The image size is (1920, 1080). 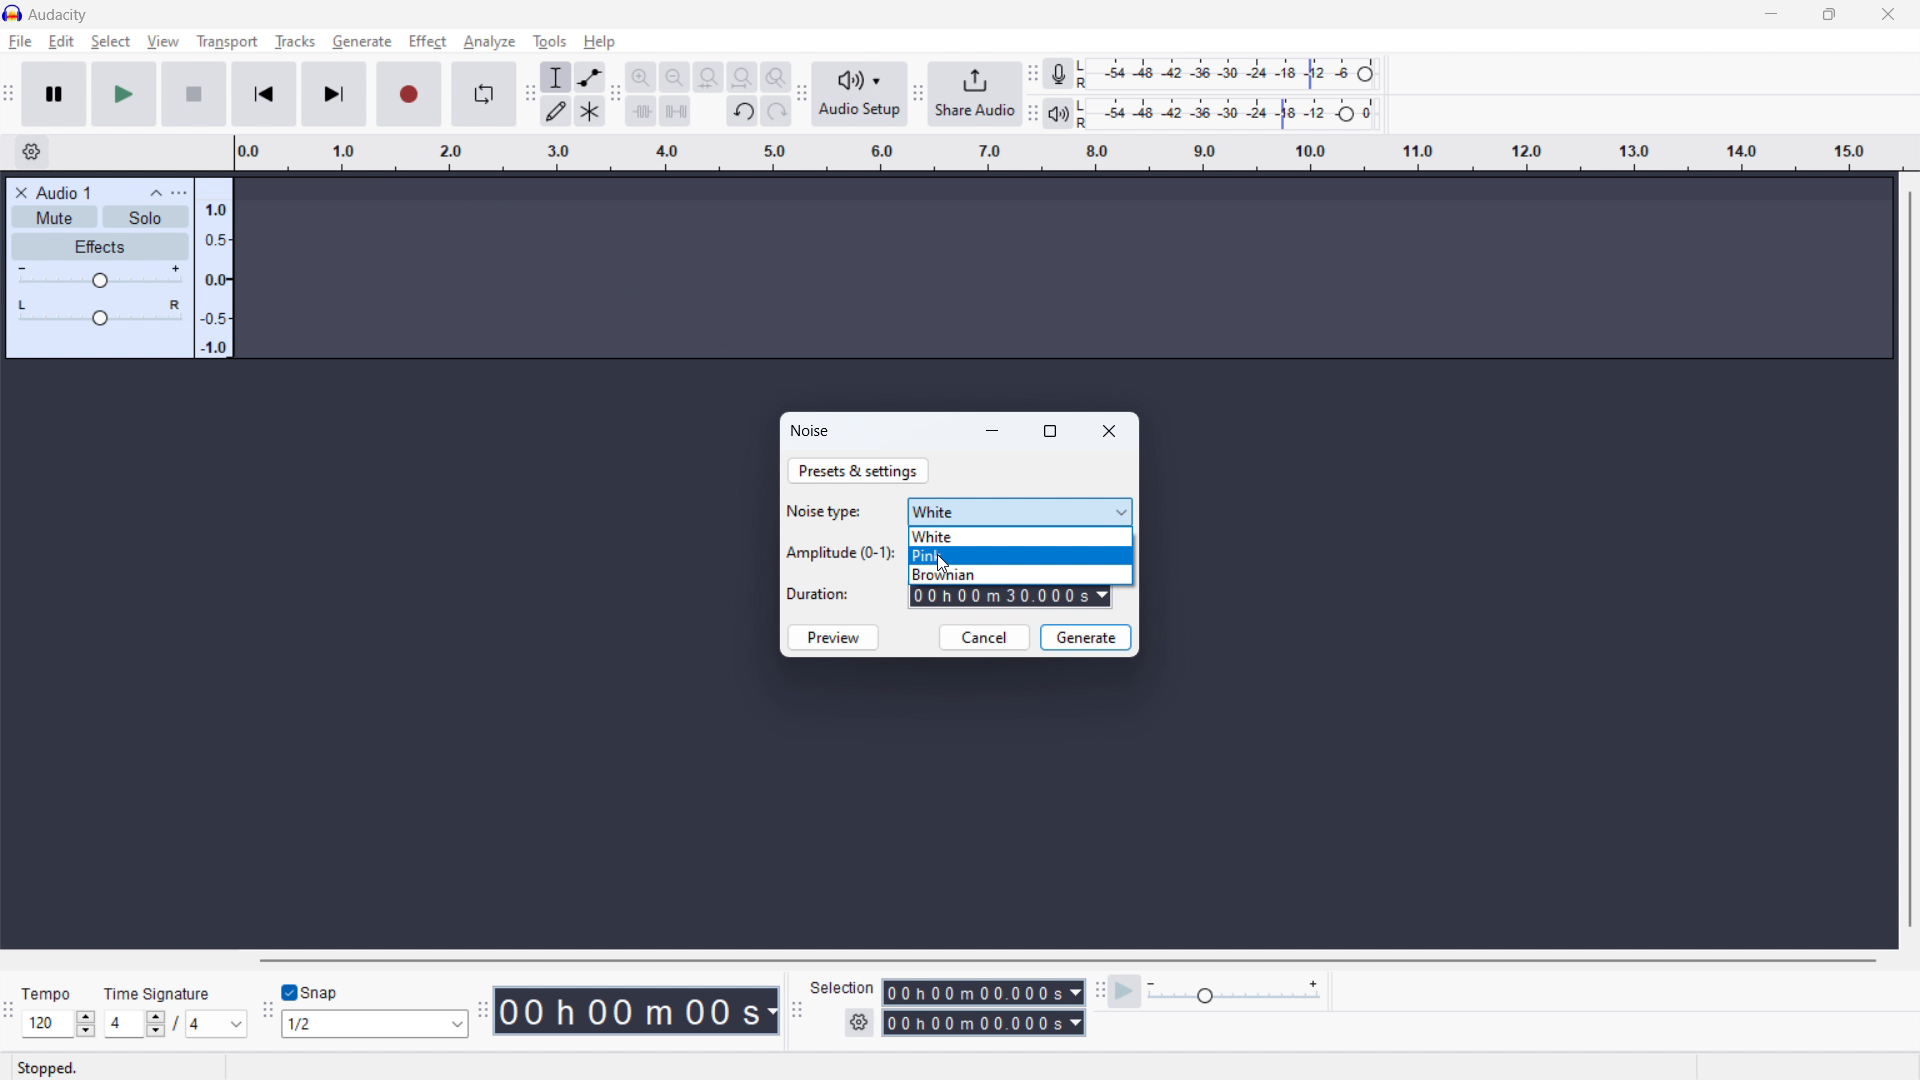 I want to click on pause, so click(x=54, y=94).